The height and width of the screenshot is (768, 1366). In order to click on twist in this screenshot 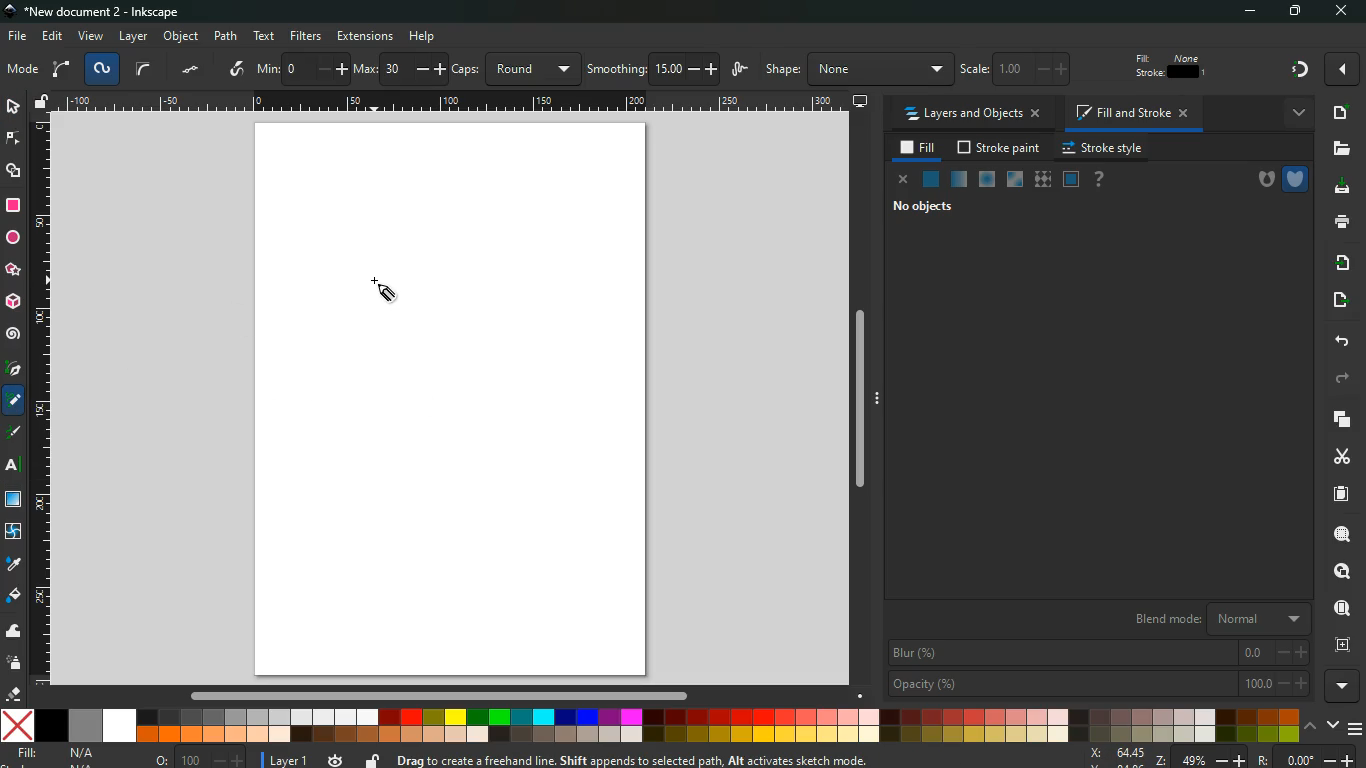, I will do `click(14, 533)`.